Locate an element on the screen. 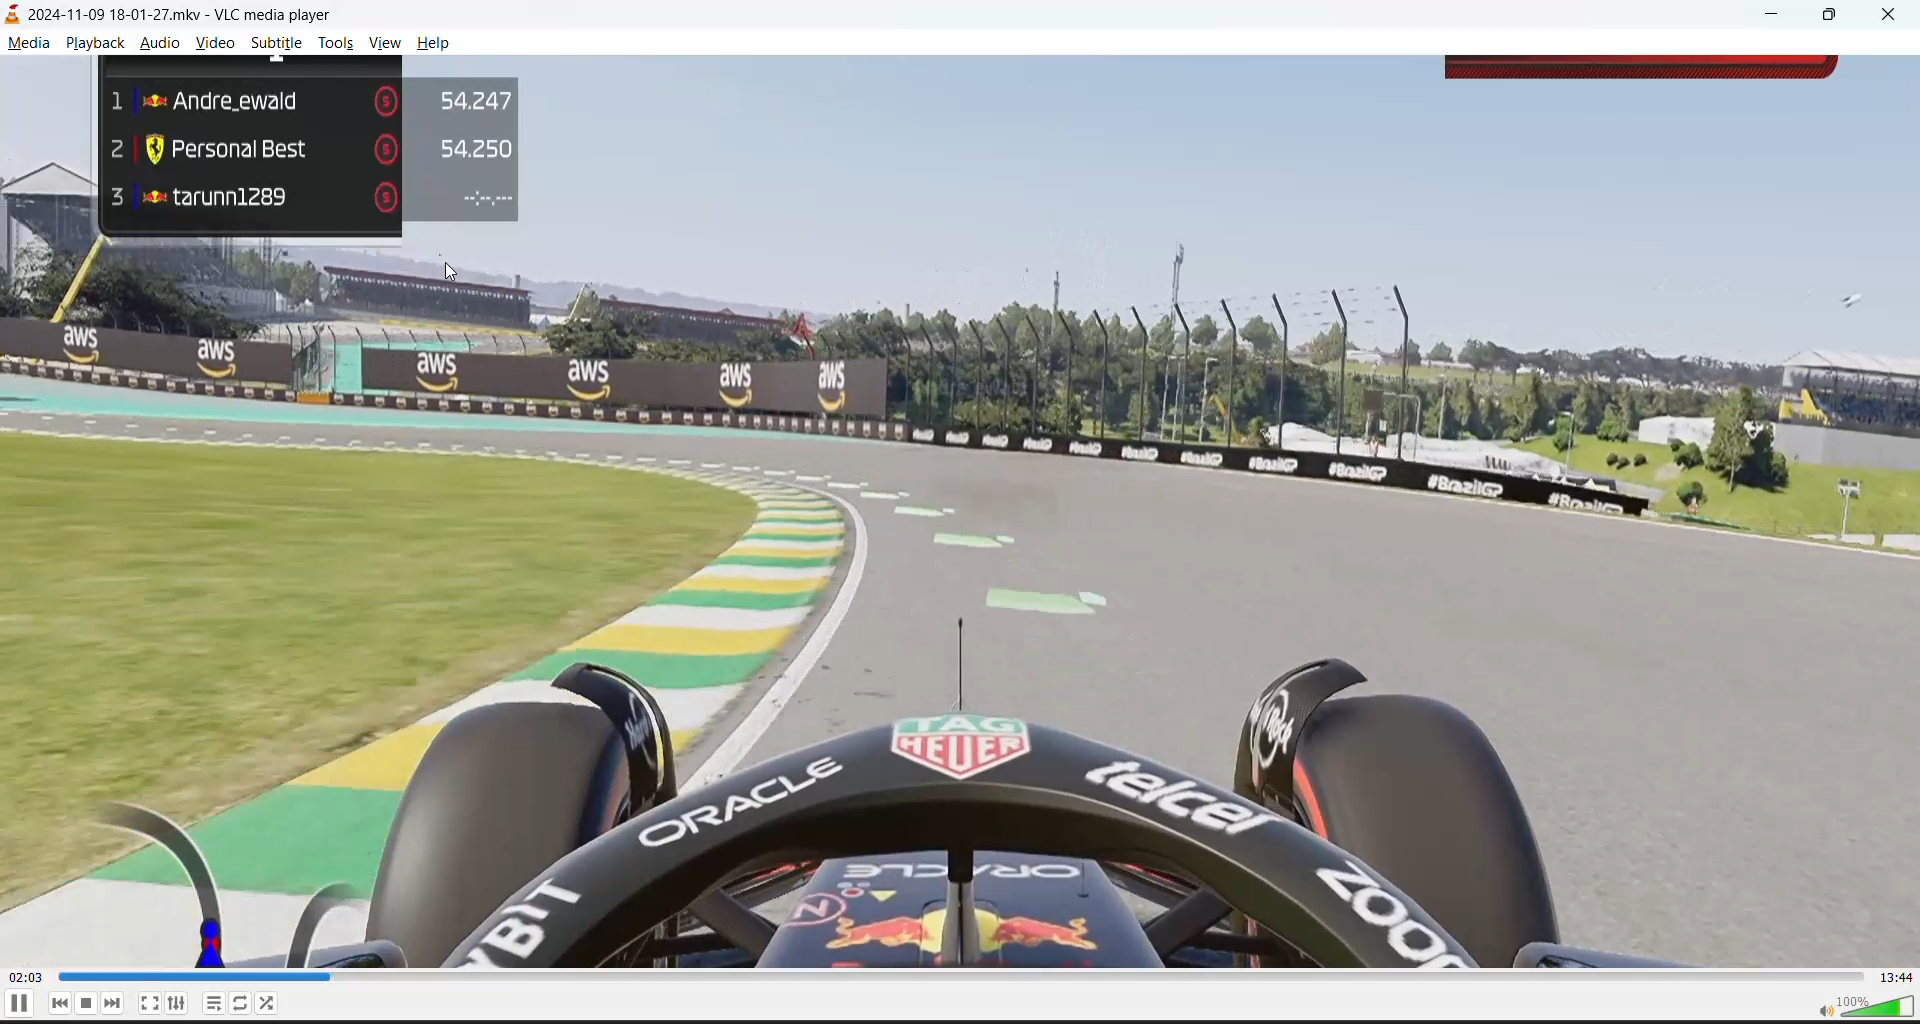 The image size is (1920, 1024). video is located at coordinates (215, 46).